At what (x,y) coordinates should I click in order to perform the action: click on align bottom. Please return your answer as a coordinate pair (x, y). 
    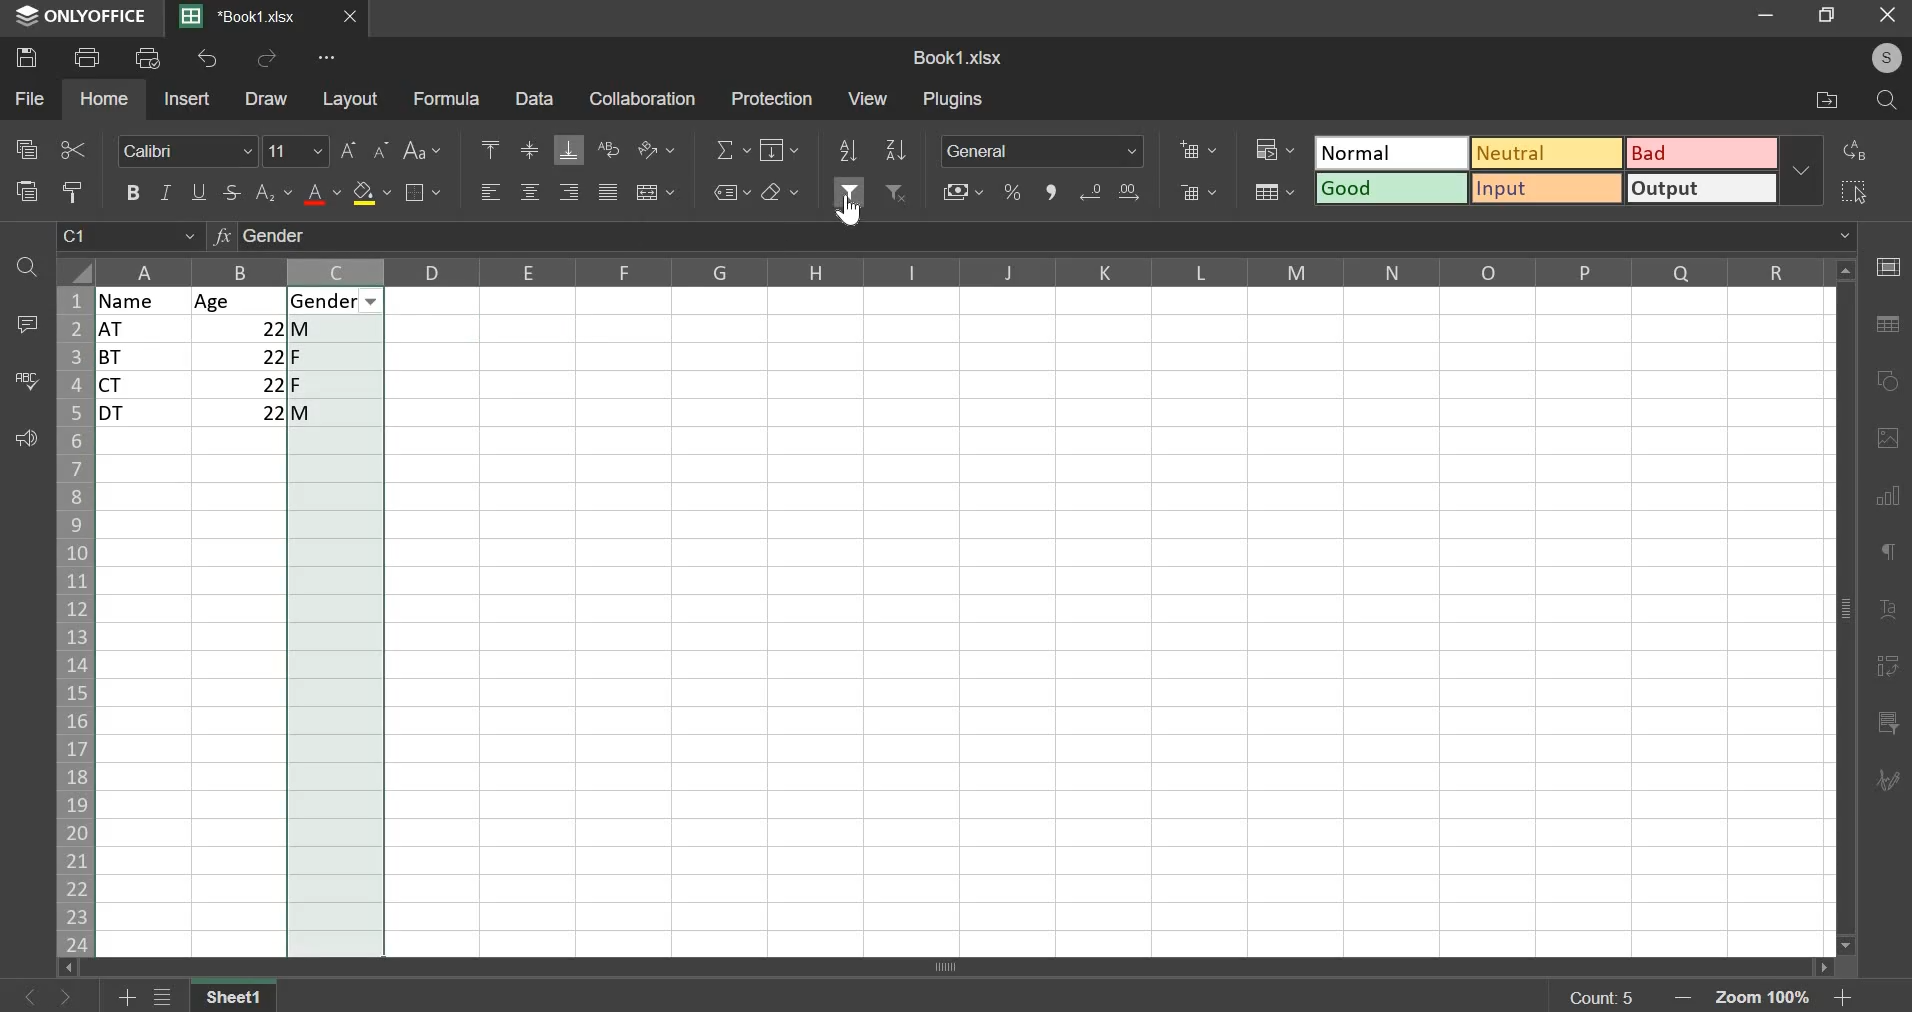
    Looking at the image, I should click on (568, 150).